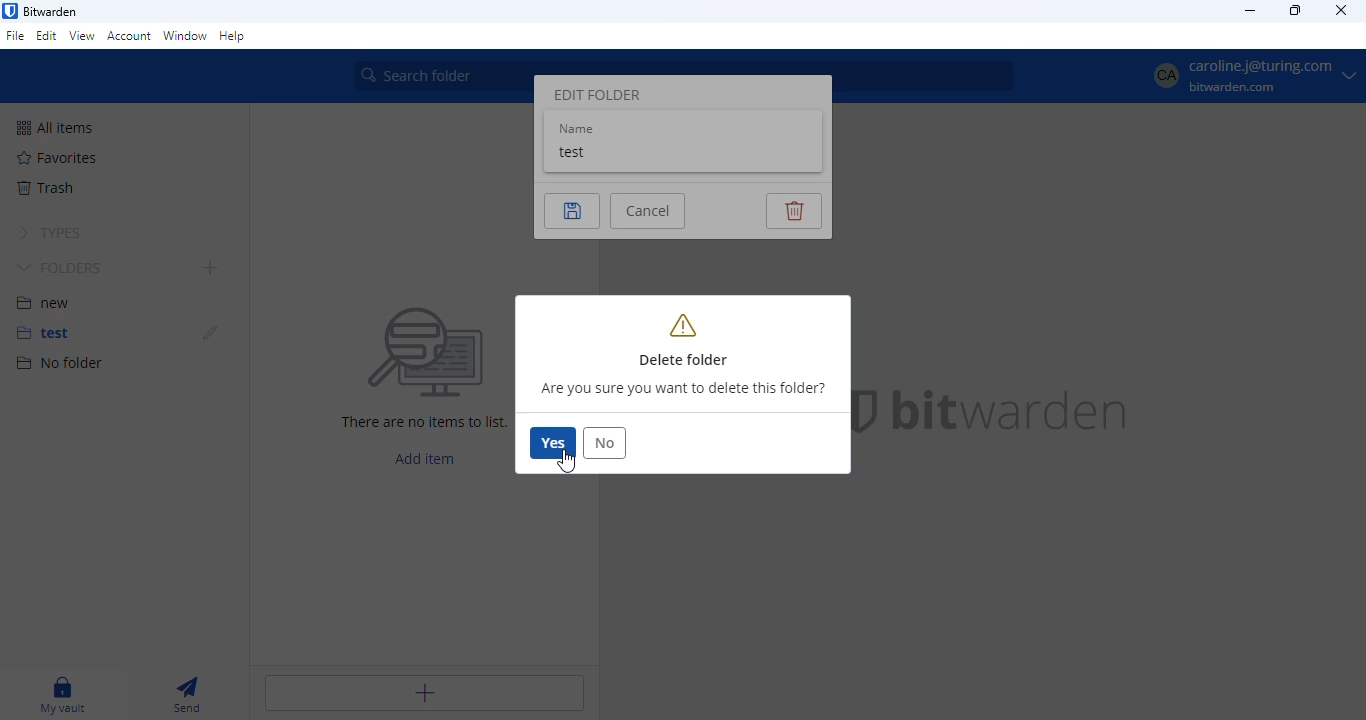 The width and height of the screenshot is (1366, 720). What do you see at coordinates (60, 128) in the screenshot?
I see `all items` at bounding box center [60, 128].